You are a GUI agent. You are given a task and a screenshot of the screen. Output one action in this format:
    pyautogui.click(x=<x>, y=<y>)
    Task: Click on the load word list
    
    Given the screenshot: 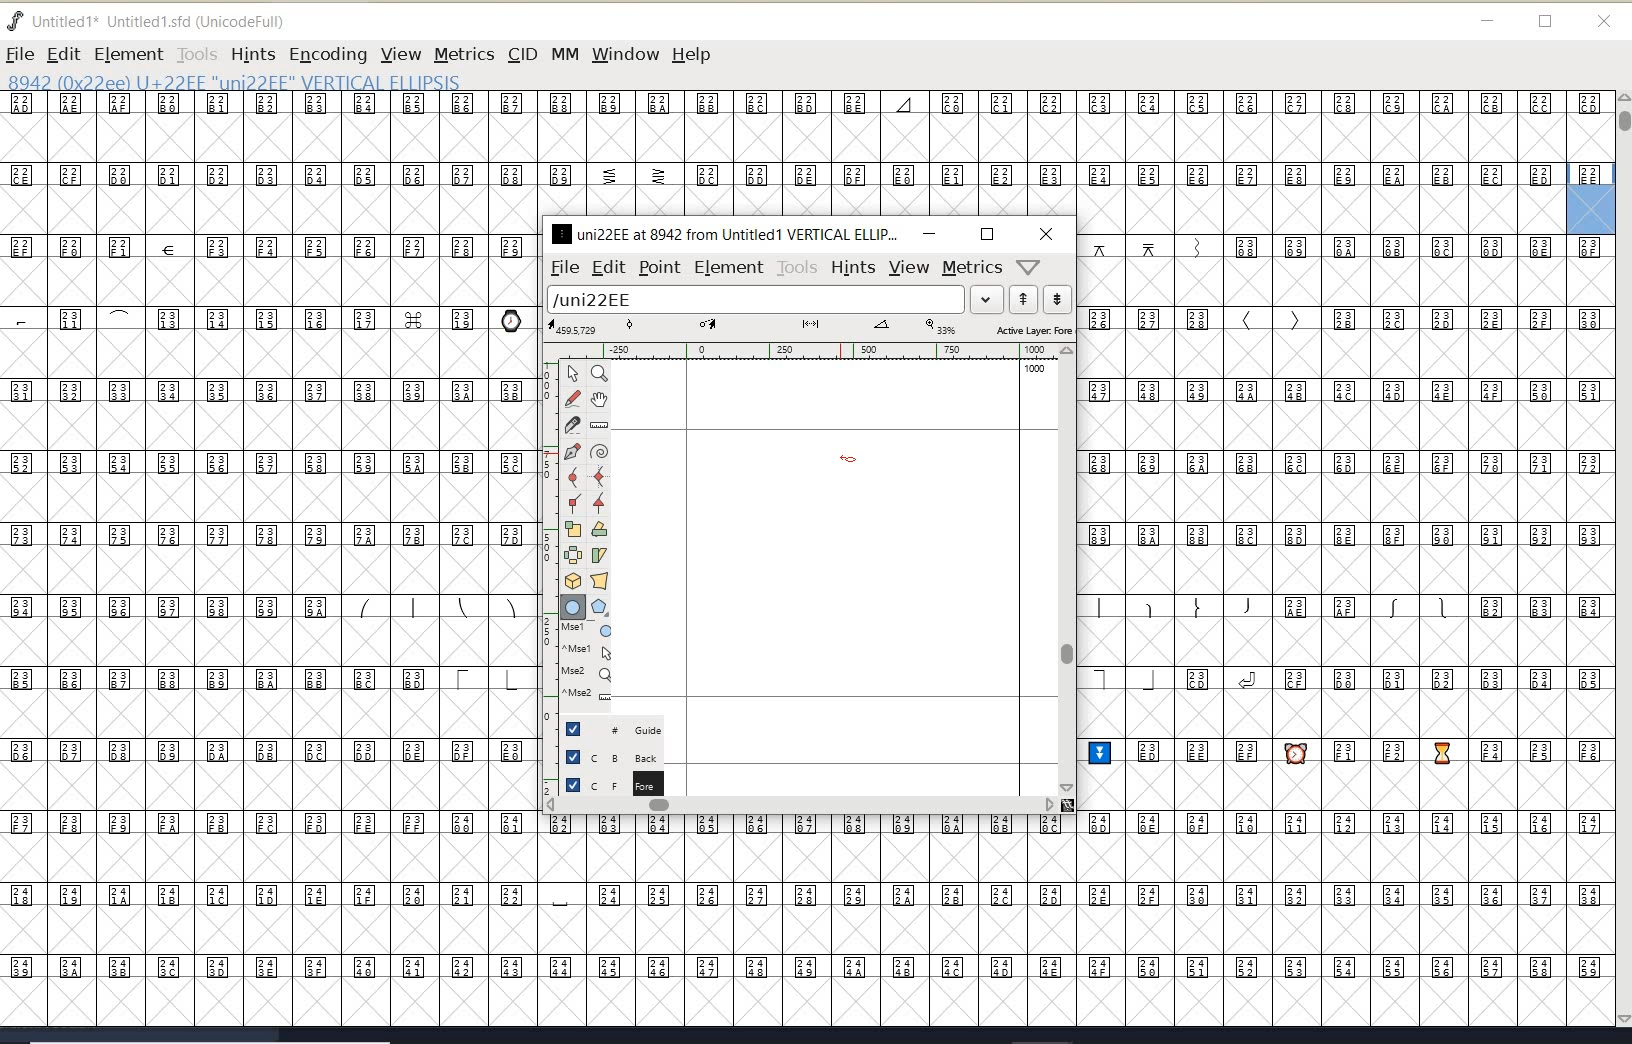 What is the action you would take?
    pyautogui.click(x=771, y=301)
    